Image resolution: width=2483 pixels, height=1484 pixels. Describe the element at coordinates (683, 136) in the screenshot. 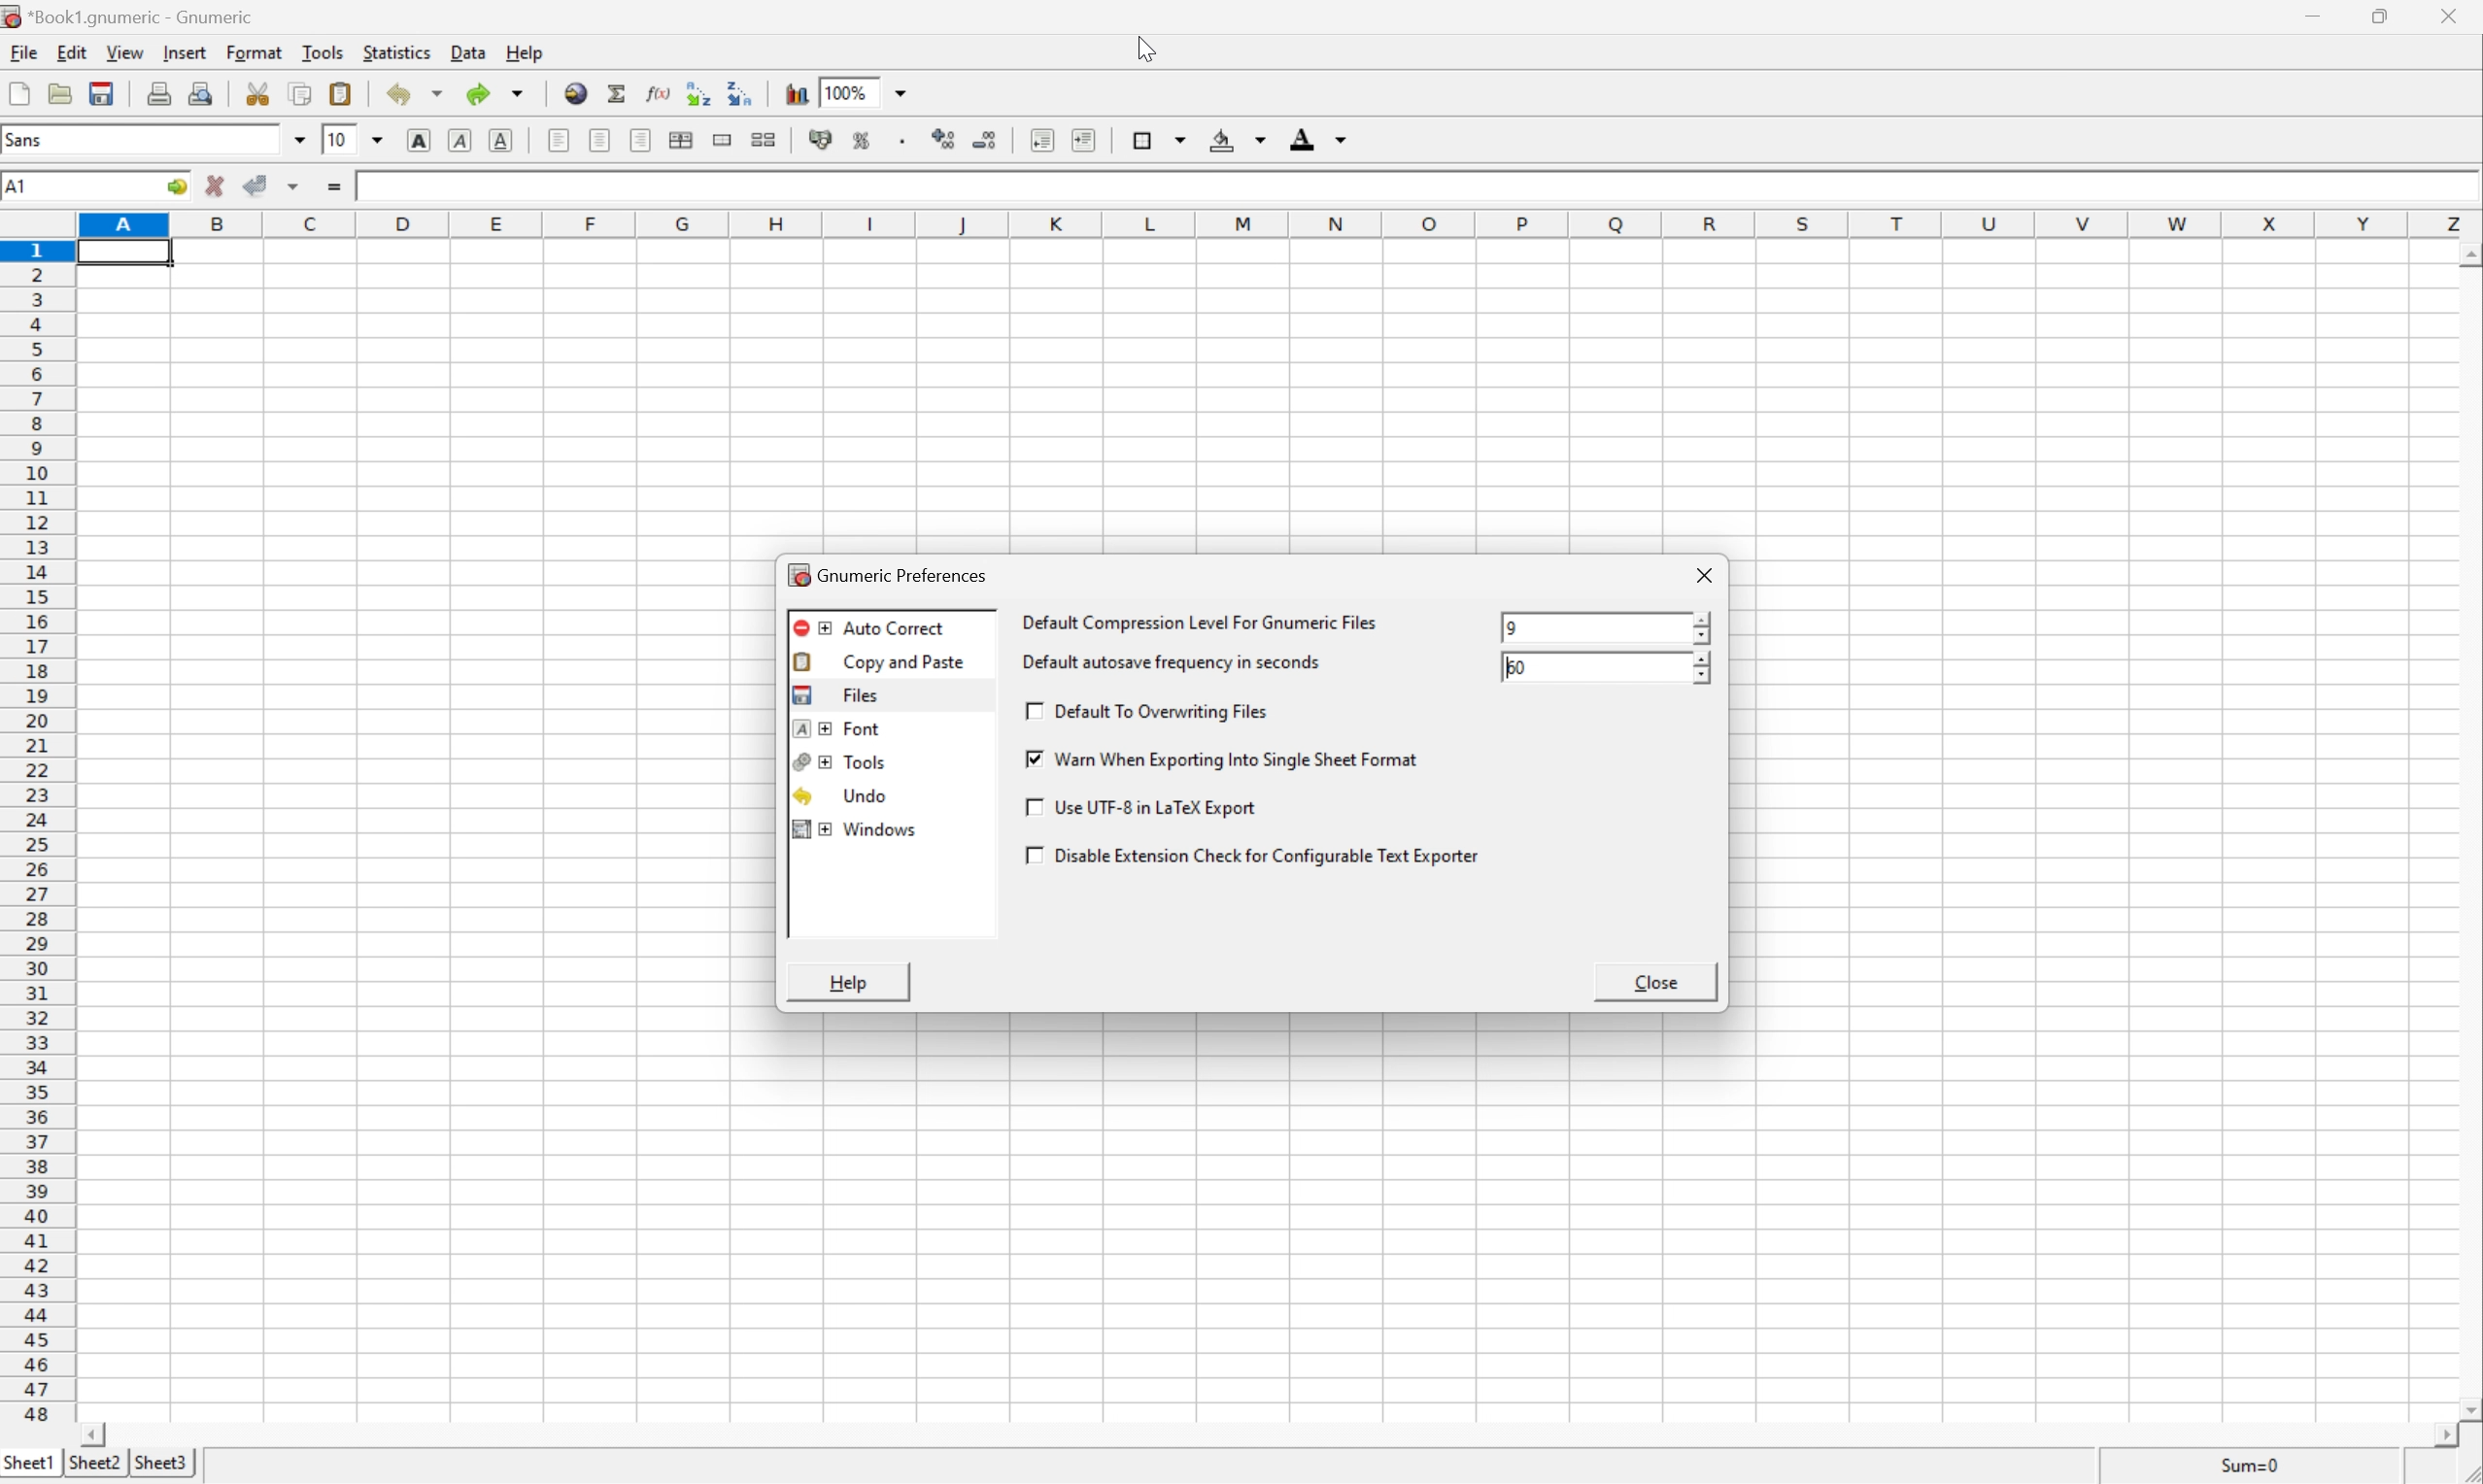

I see `center horizontally across selection` at that location.